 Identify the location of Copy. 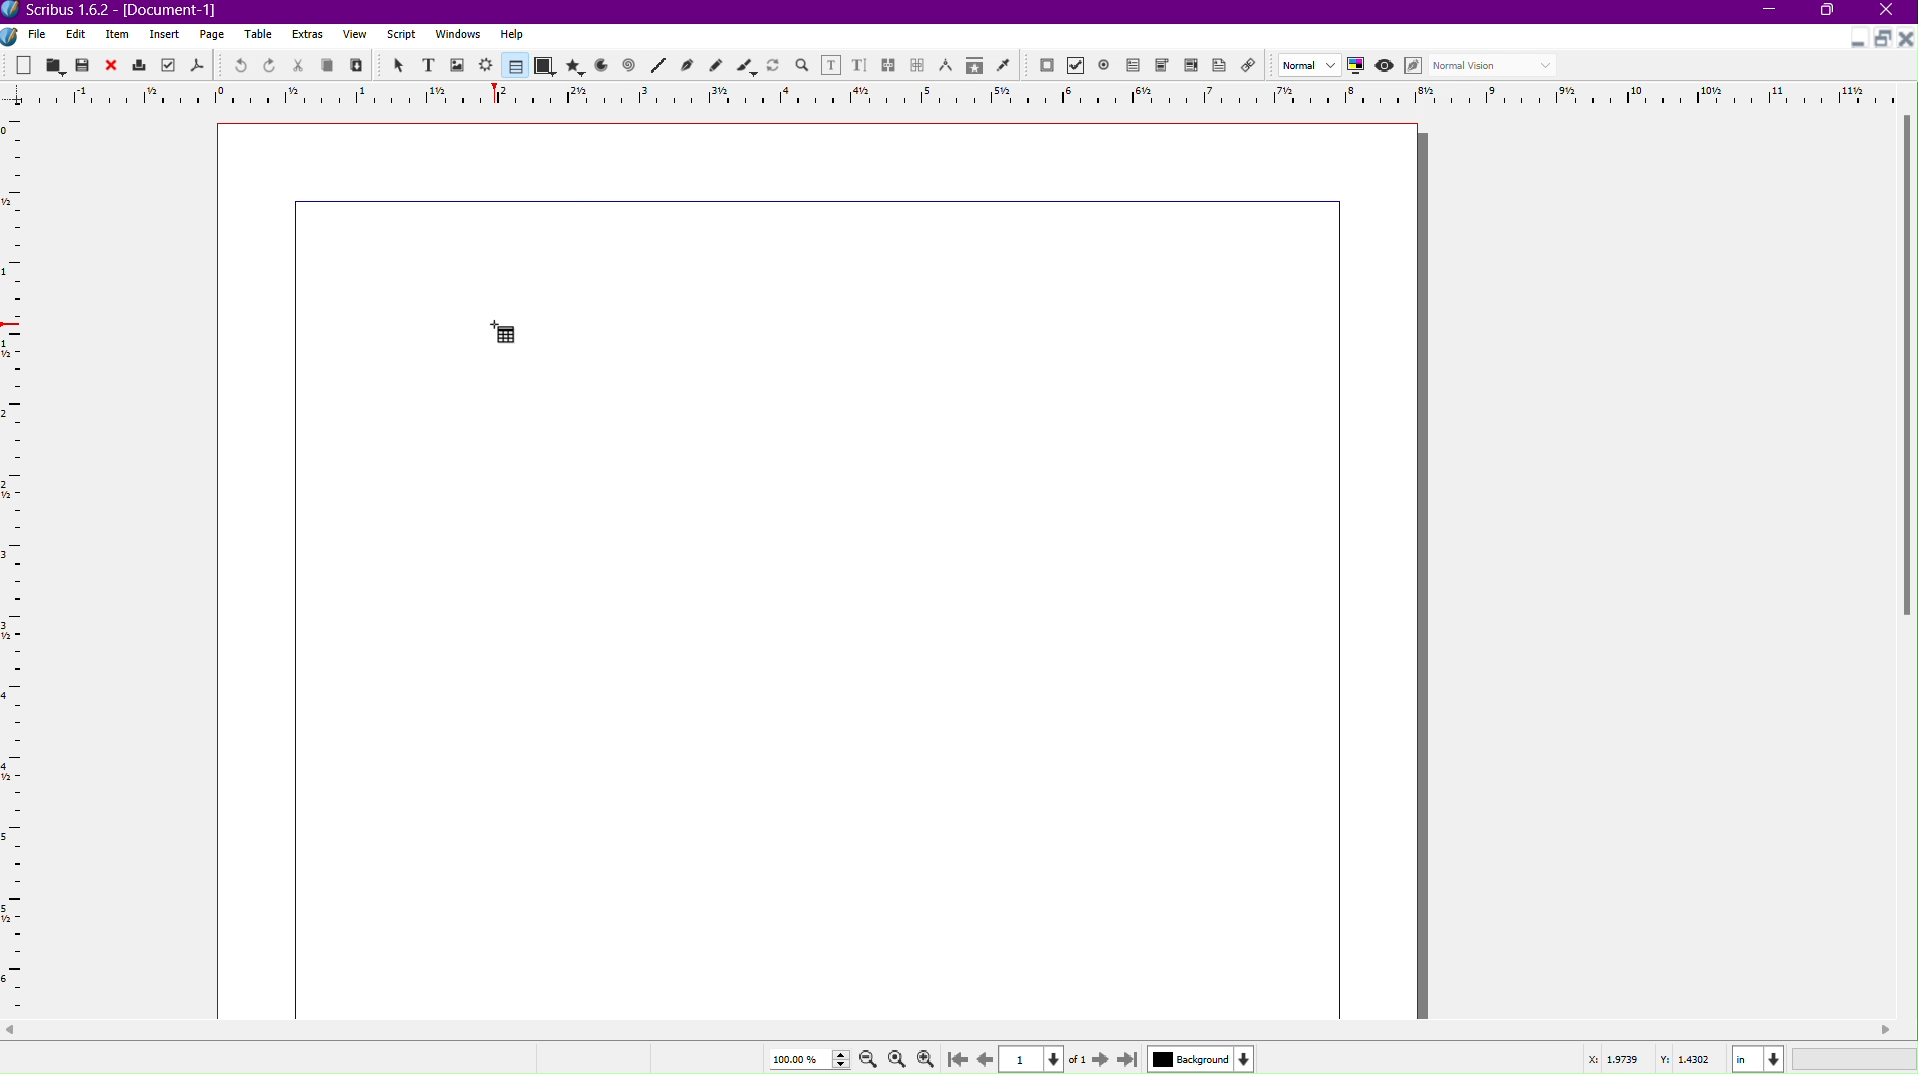
(330, 65).